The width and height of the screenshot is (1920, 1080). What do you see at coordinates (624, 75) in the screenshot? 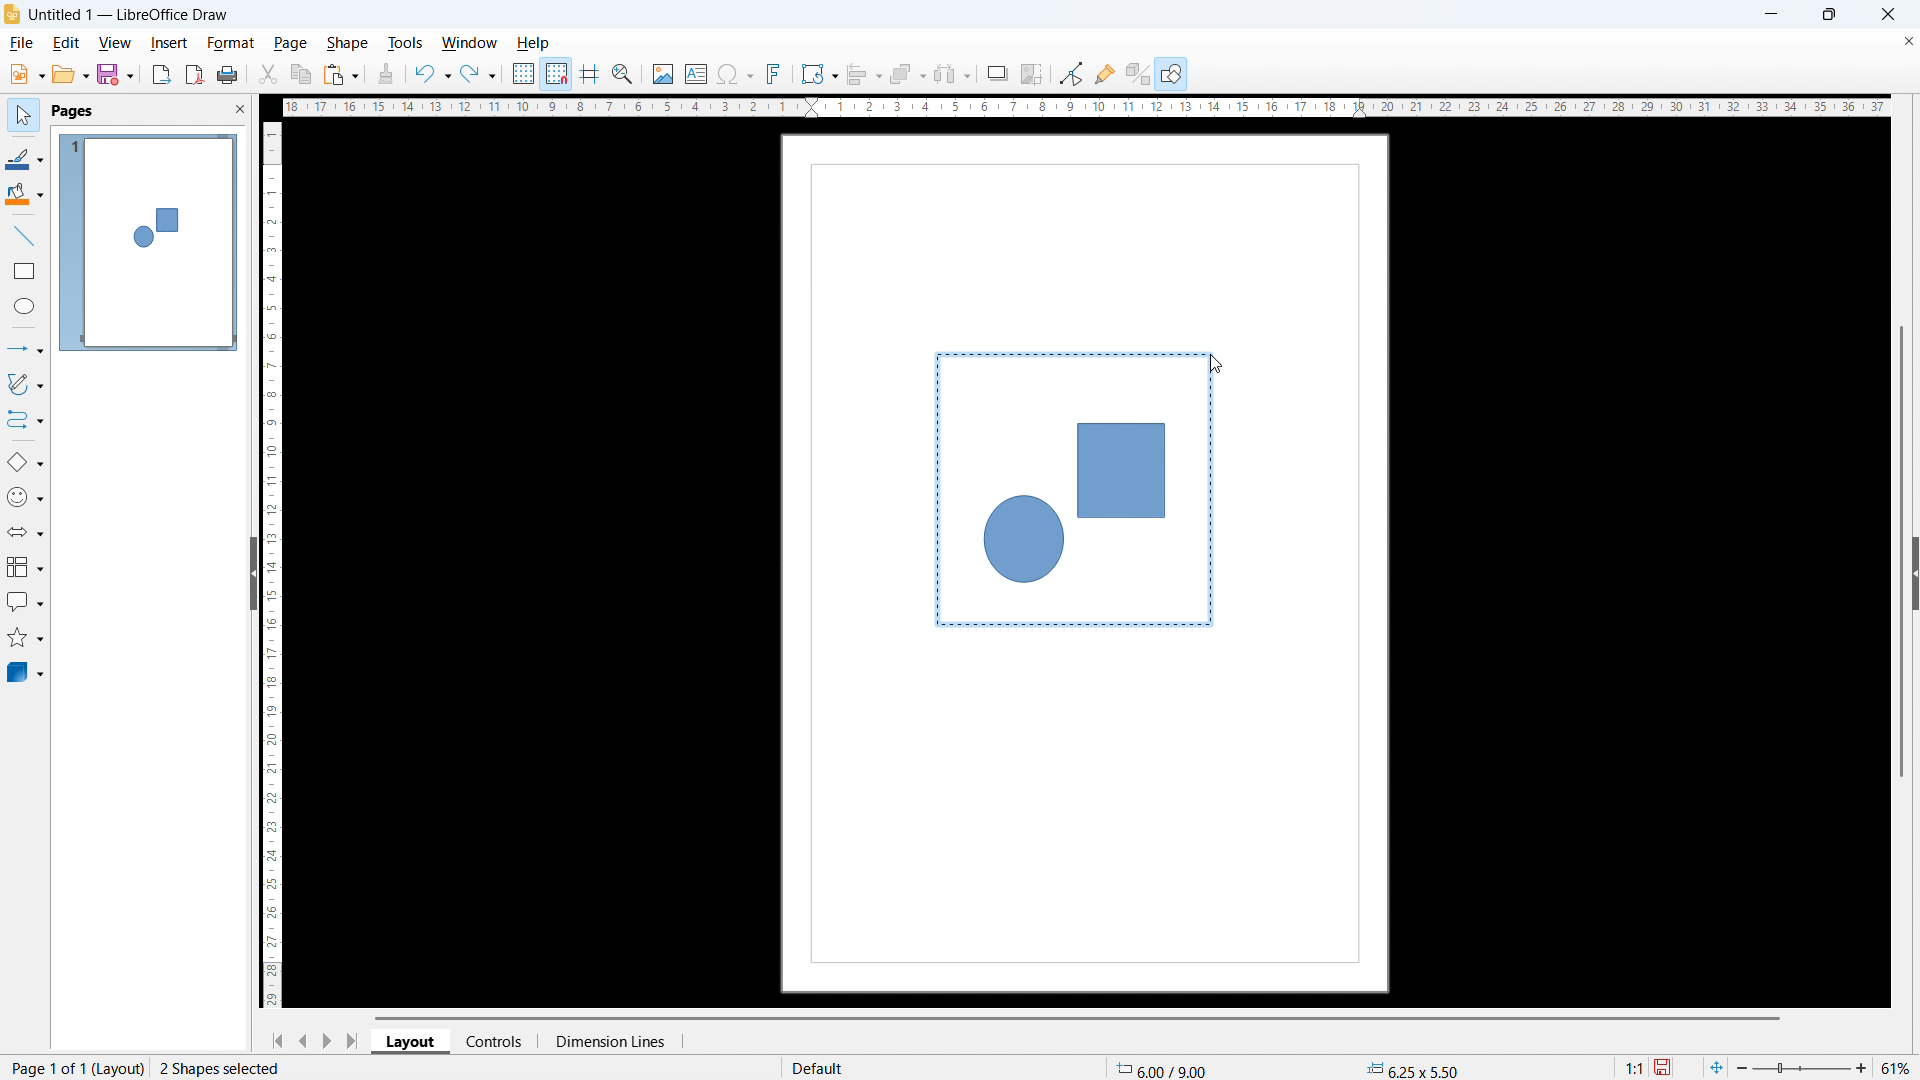
I see `zoom` at bounding box center [624, 75].